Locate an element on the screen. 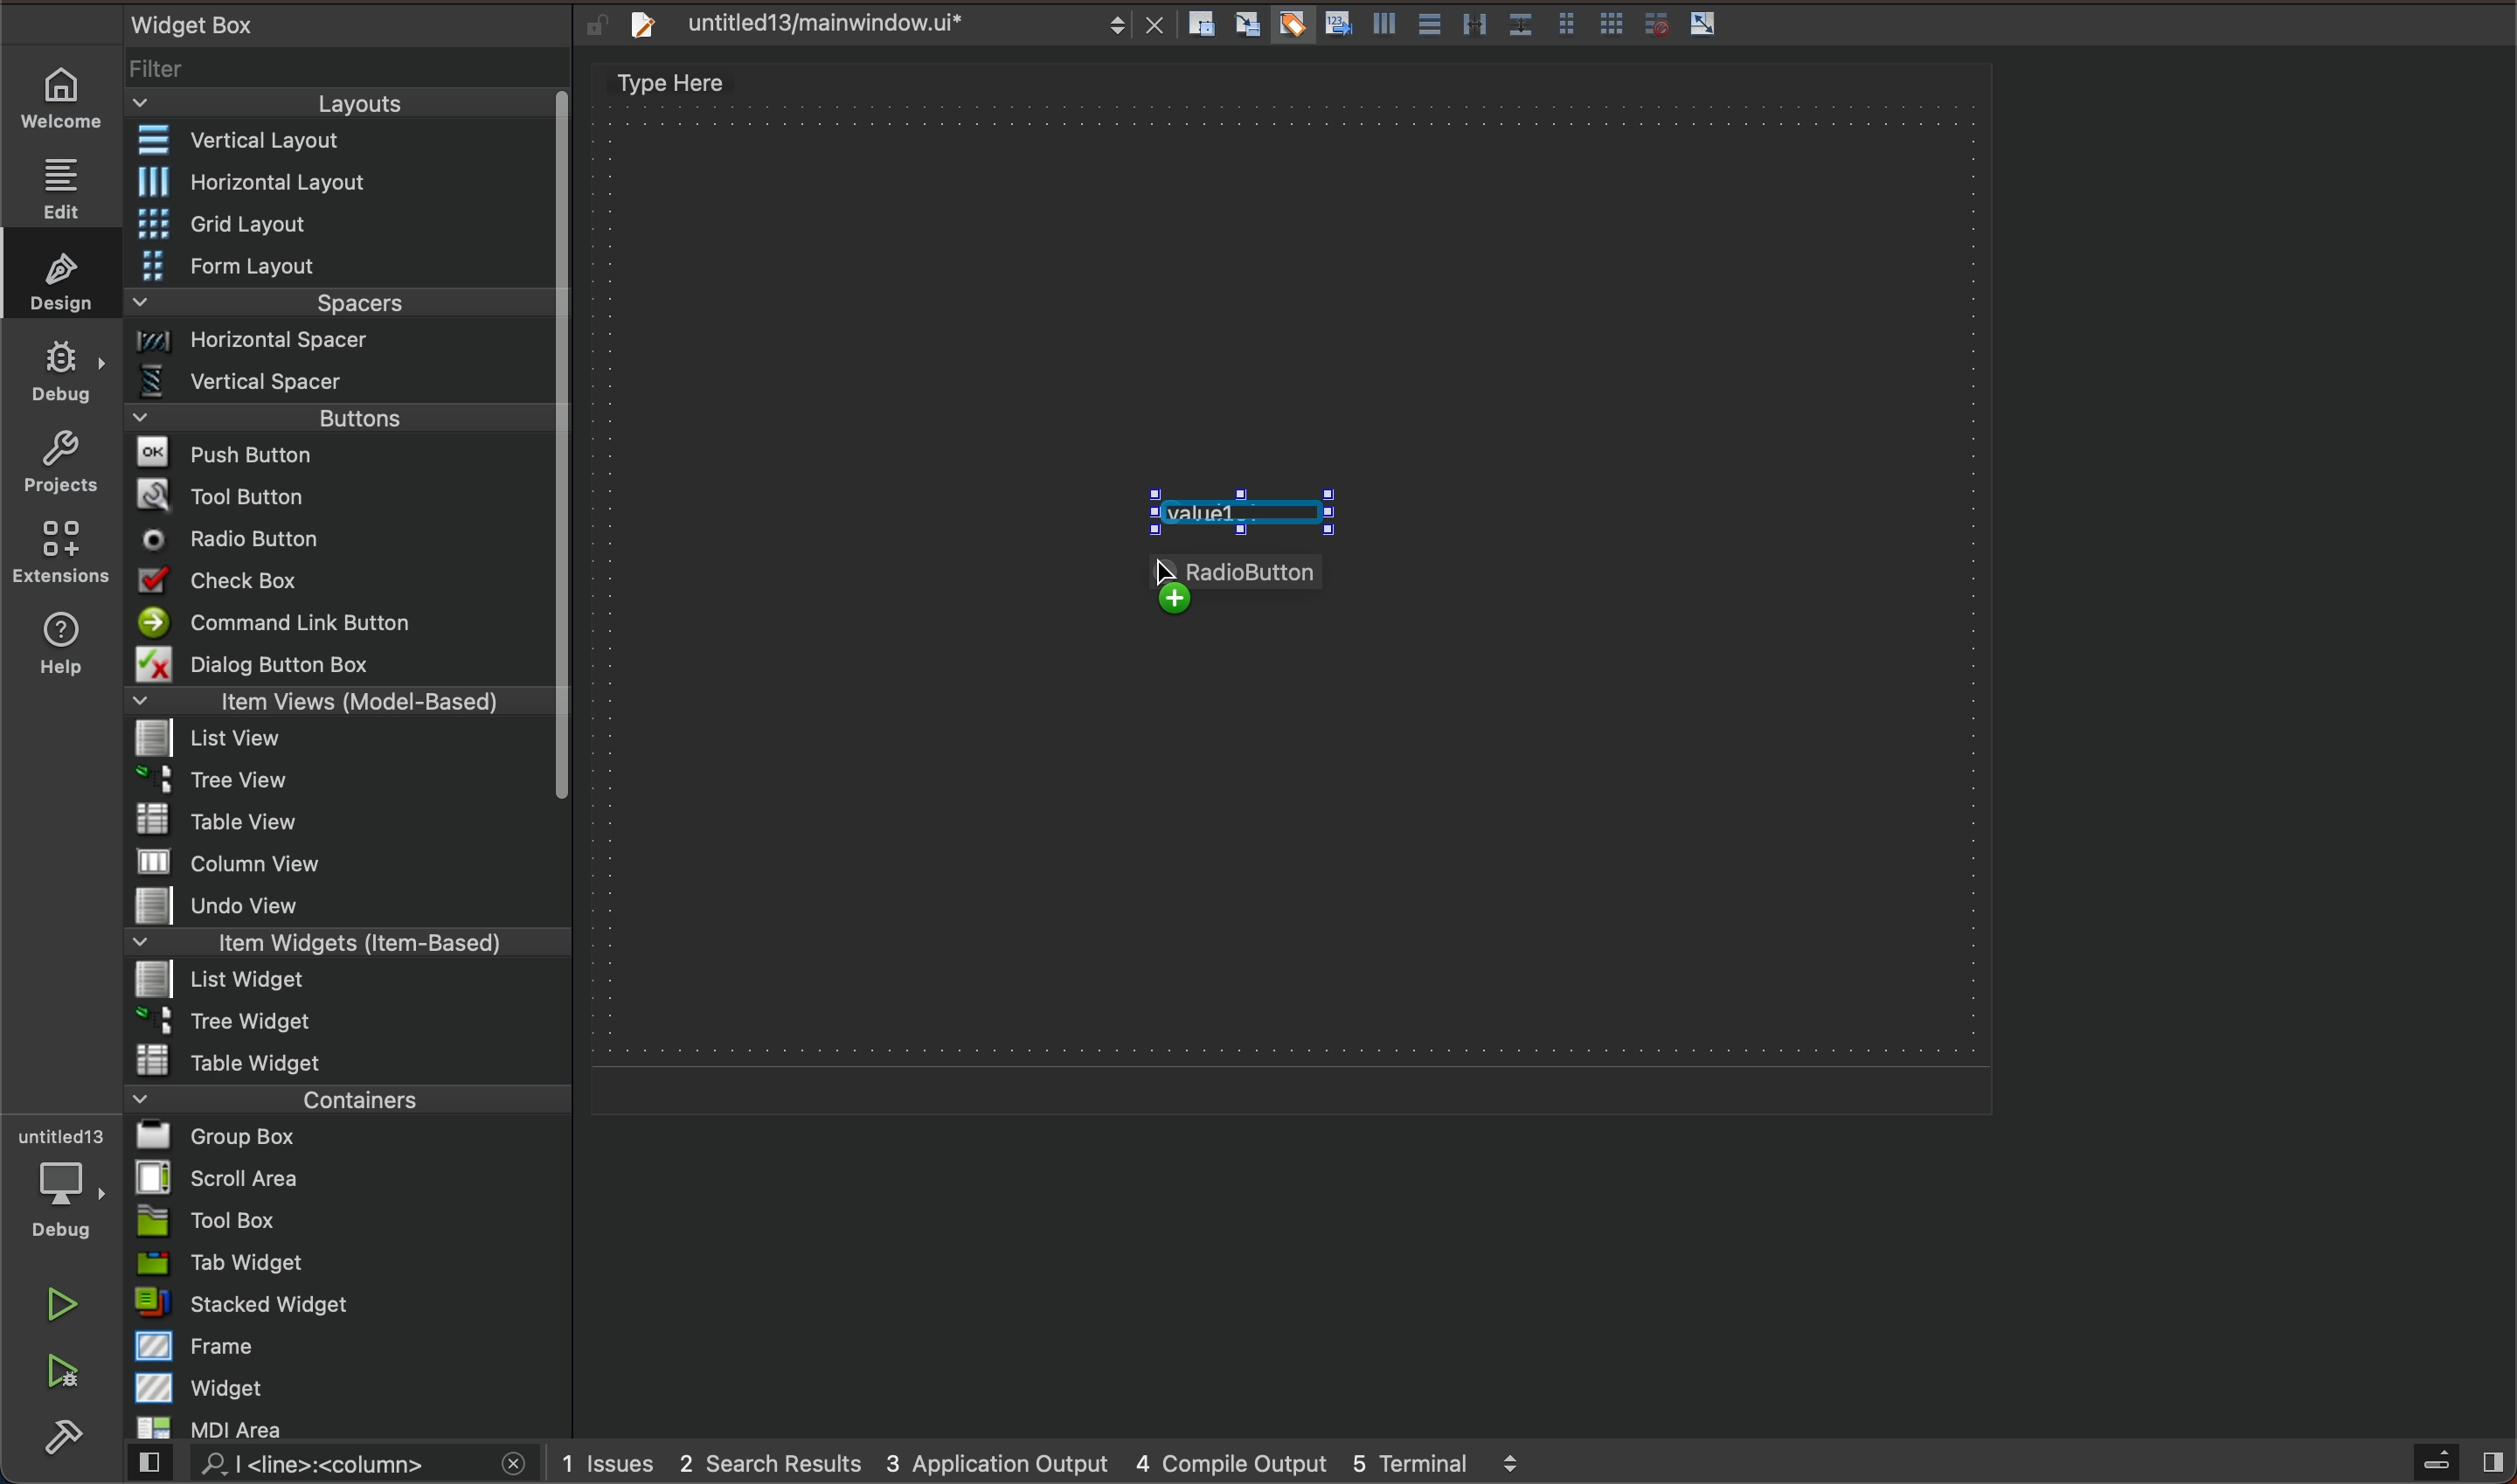 This screenshot has width=2517, height=1484.  is located at coordinates (1651, 24).